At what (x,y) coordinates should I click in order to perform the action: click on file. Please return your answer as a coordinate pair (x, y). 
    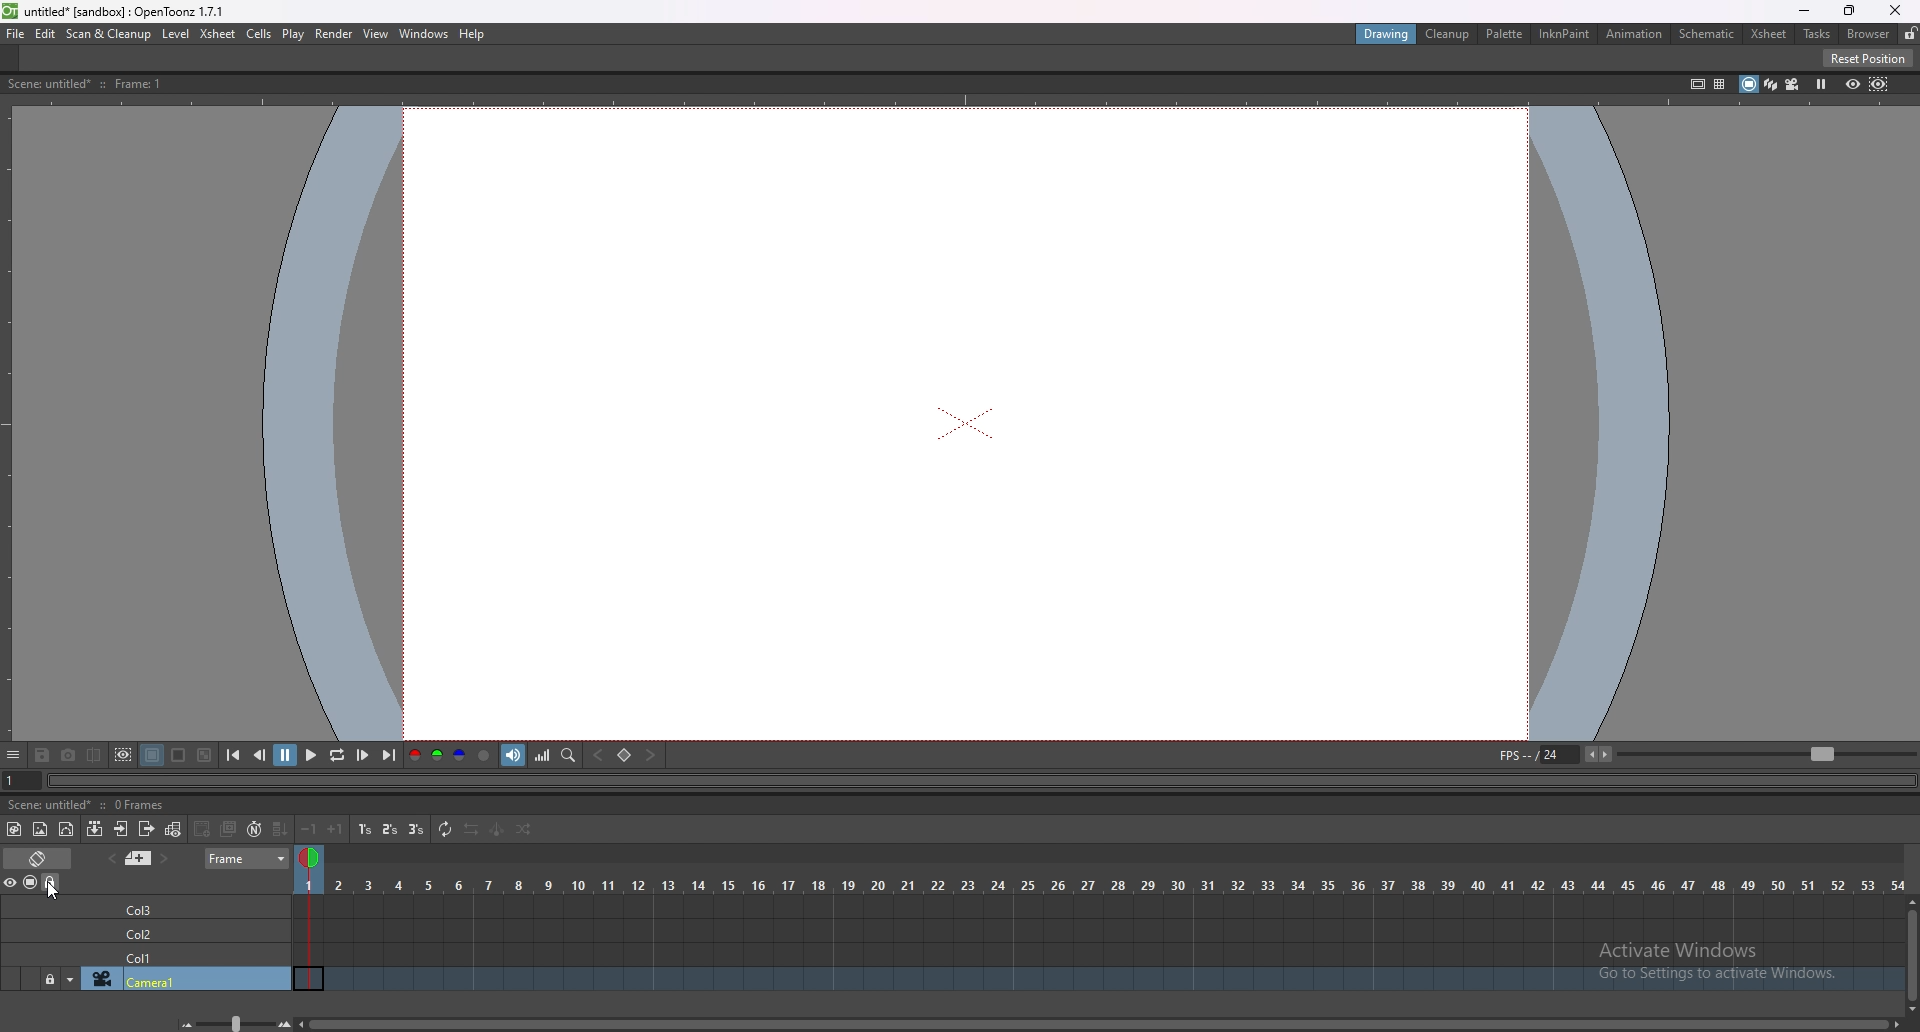
    Looking at the image, I should click on (17, 34).